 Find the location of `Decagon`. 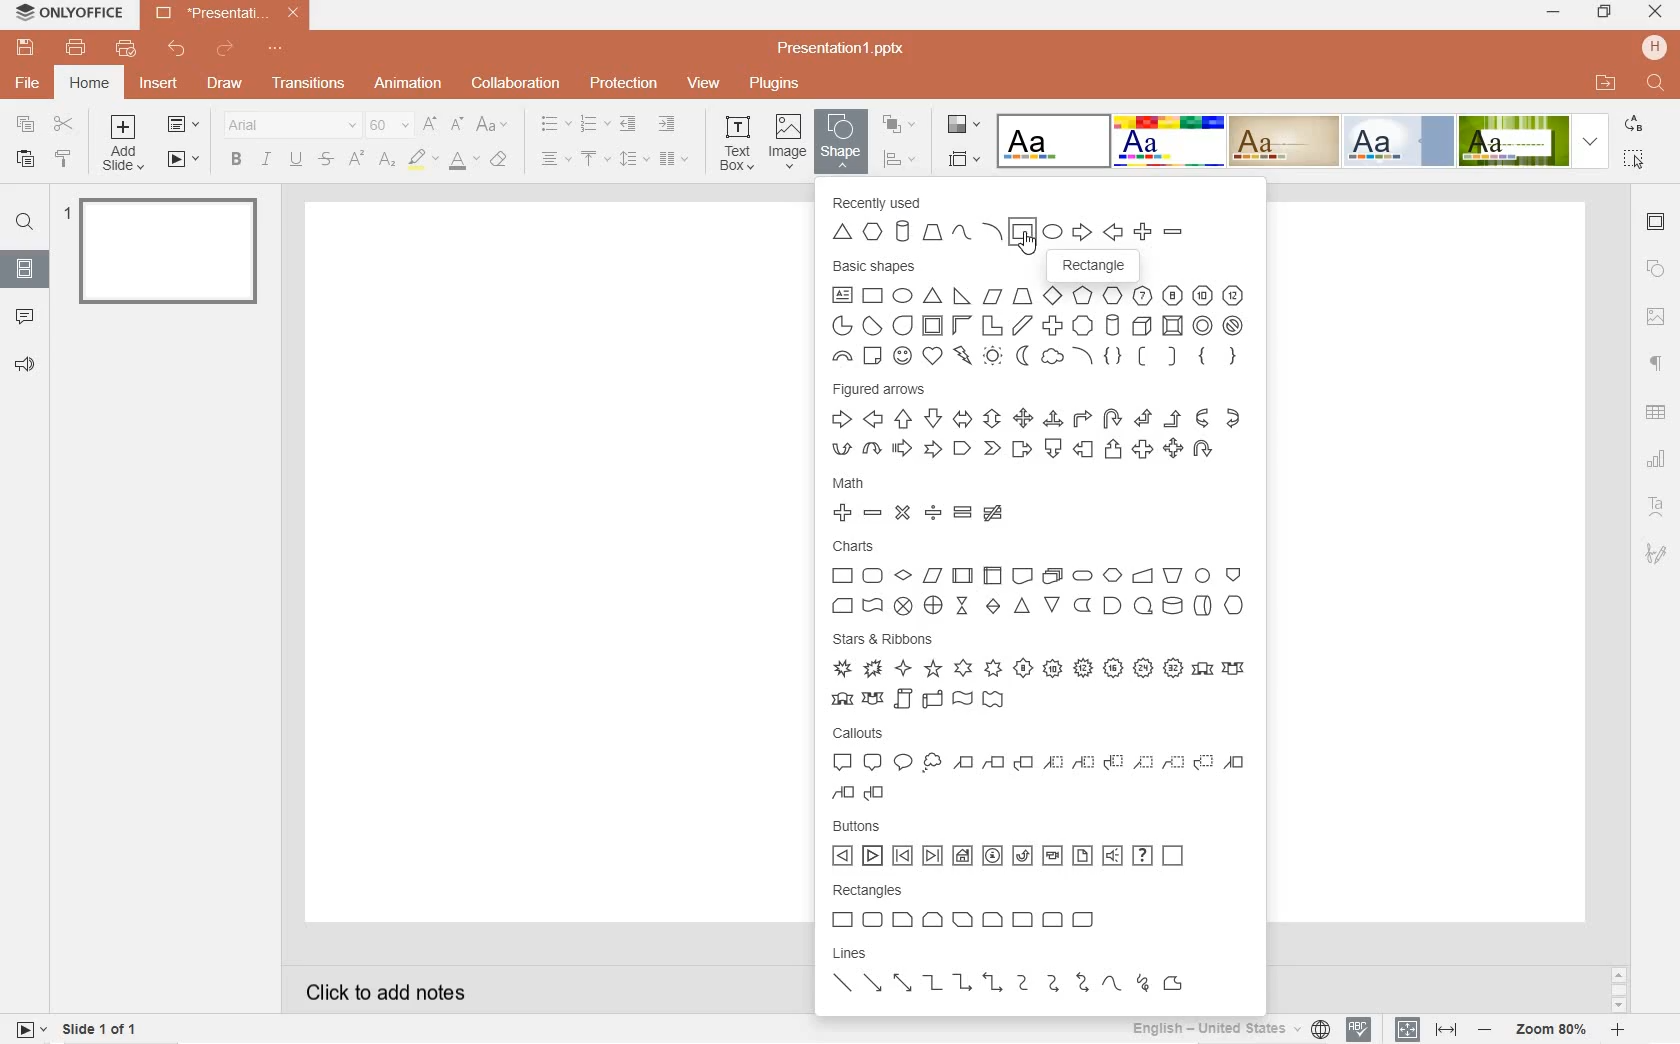

Decagon is located at coordinates (1202, 297).